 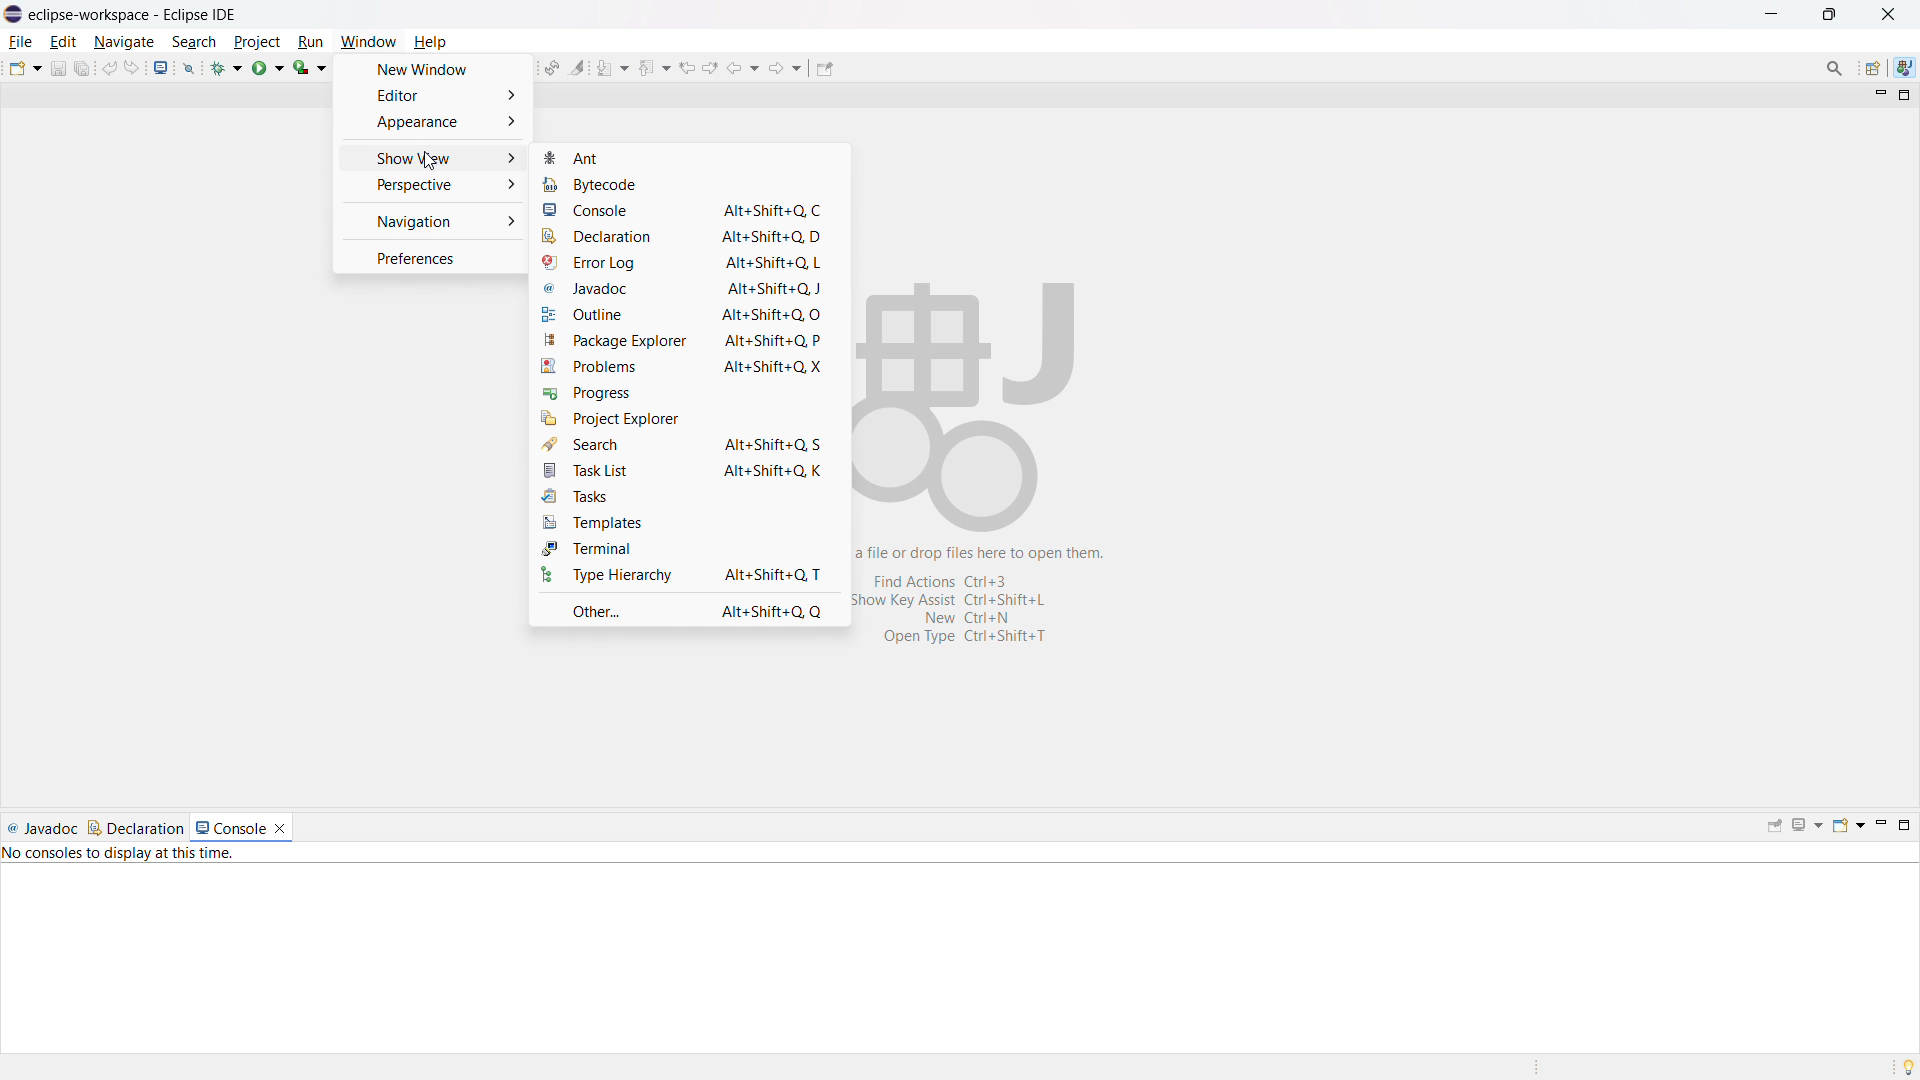 I want to click on tasks, so click(x=689, y=496).